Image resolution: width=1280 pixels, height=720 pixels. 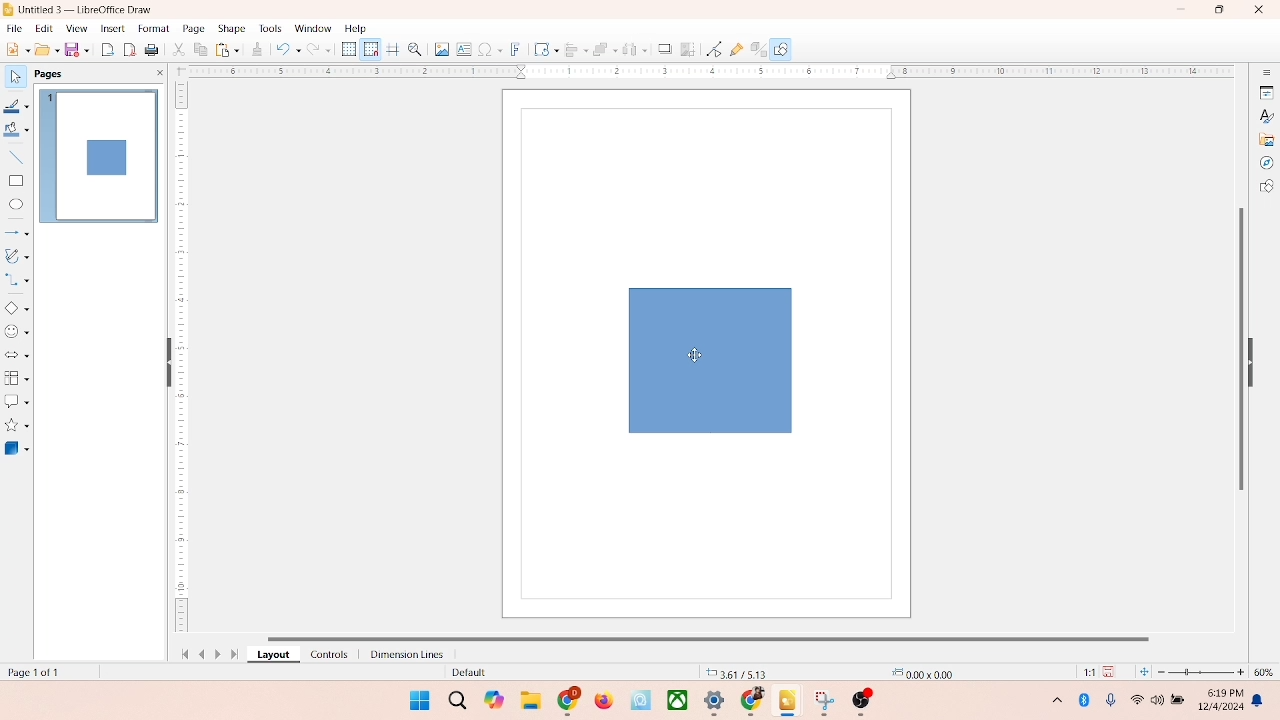 What do you see at coordinates (1112, 701) in the screenshot?
I see `microphone` at bounding box center [1112, 701].